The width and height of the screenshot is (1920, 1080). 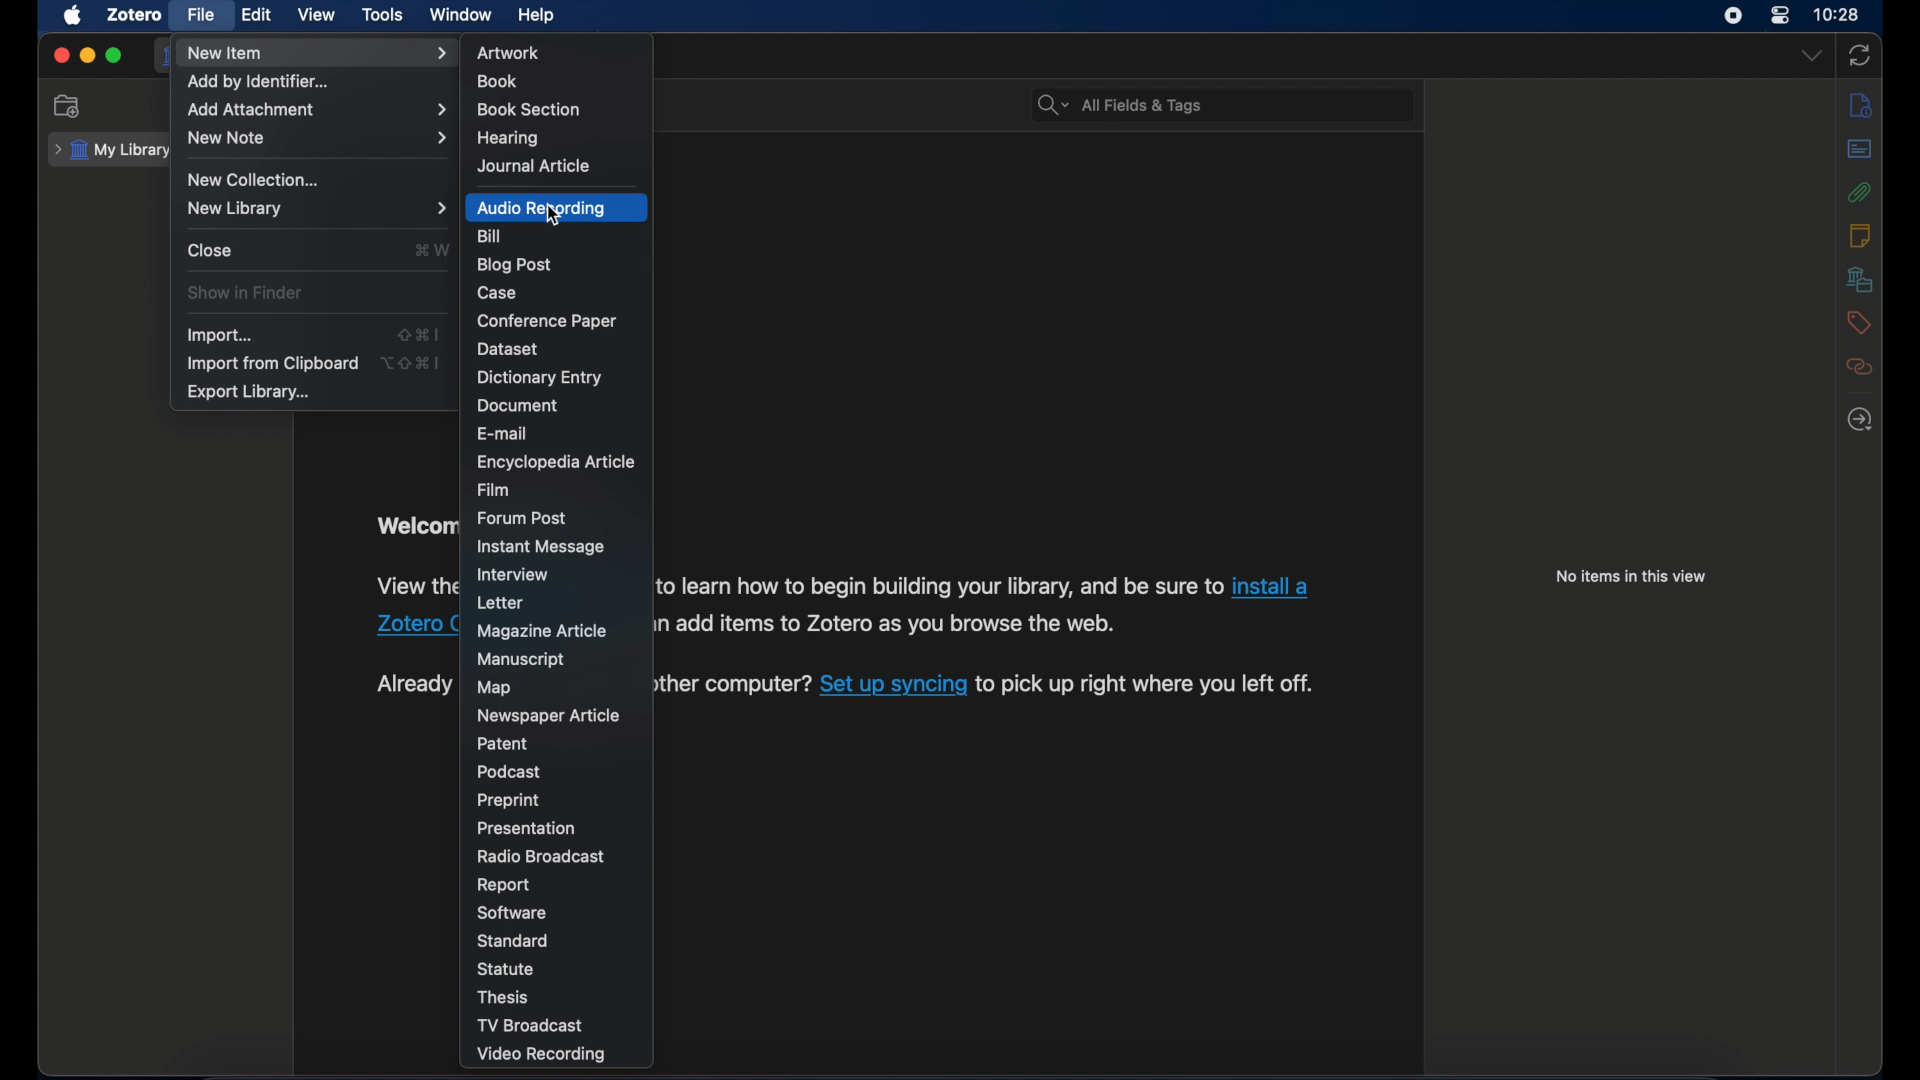 What do you see at coordinates (542, 548) in the screenshot?
I see `instant message` at bounding box center [542, 548].